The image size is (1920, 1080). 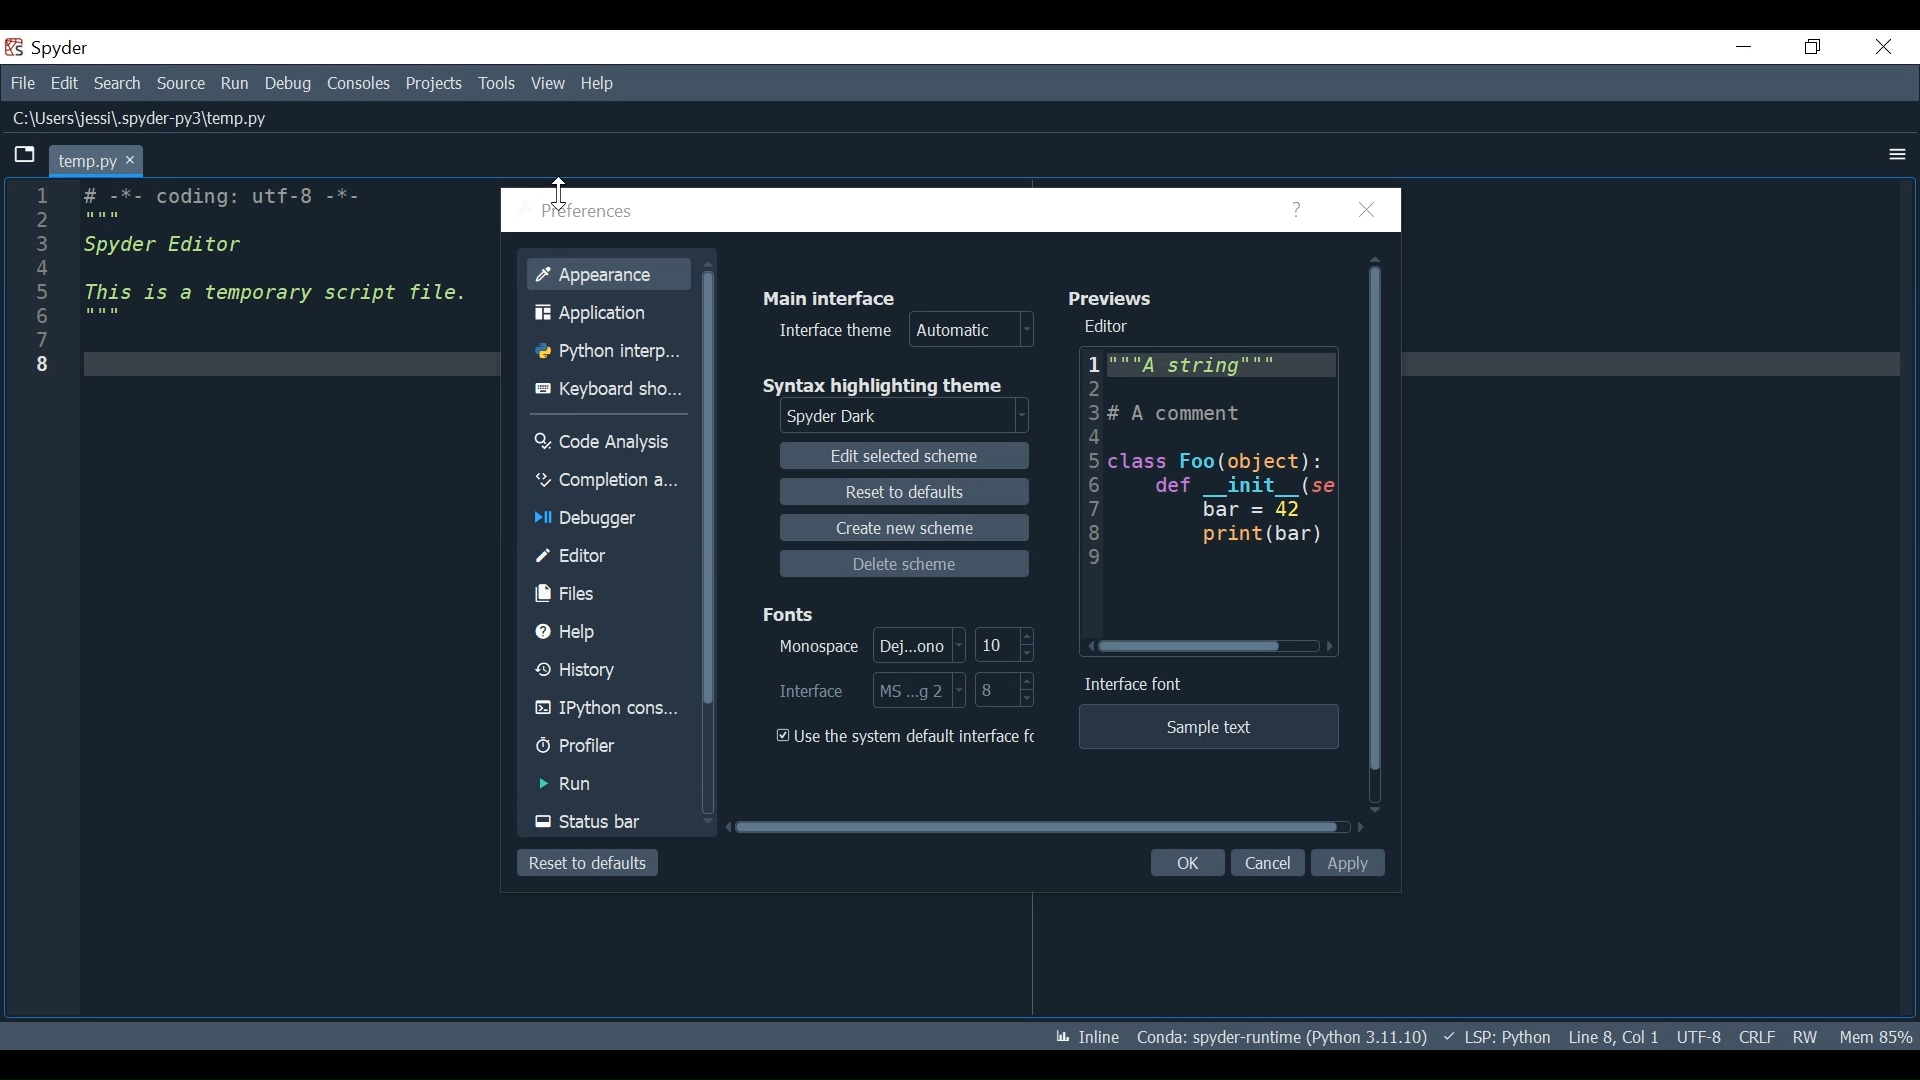 I want to click on Restore, so click(x=1811, y=48).